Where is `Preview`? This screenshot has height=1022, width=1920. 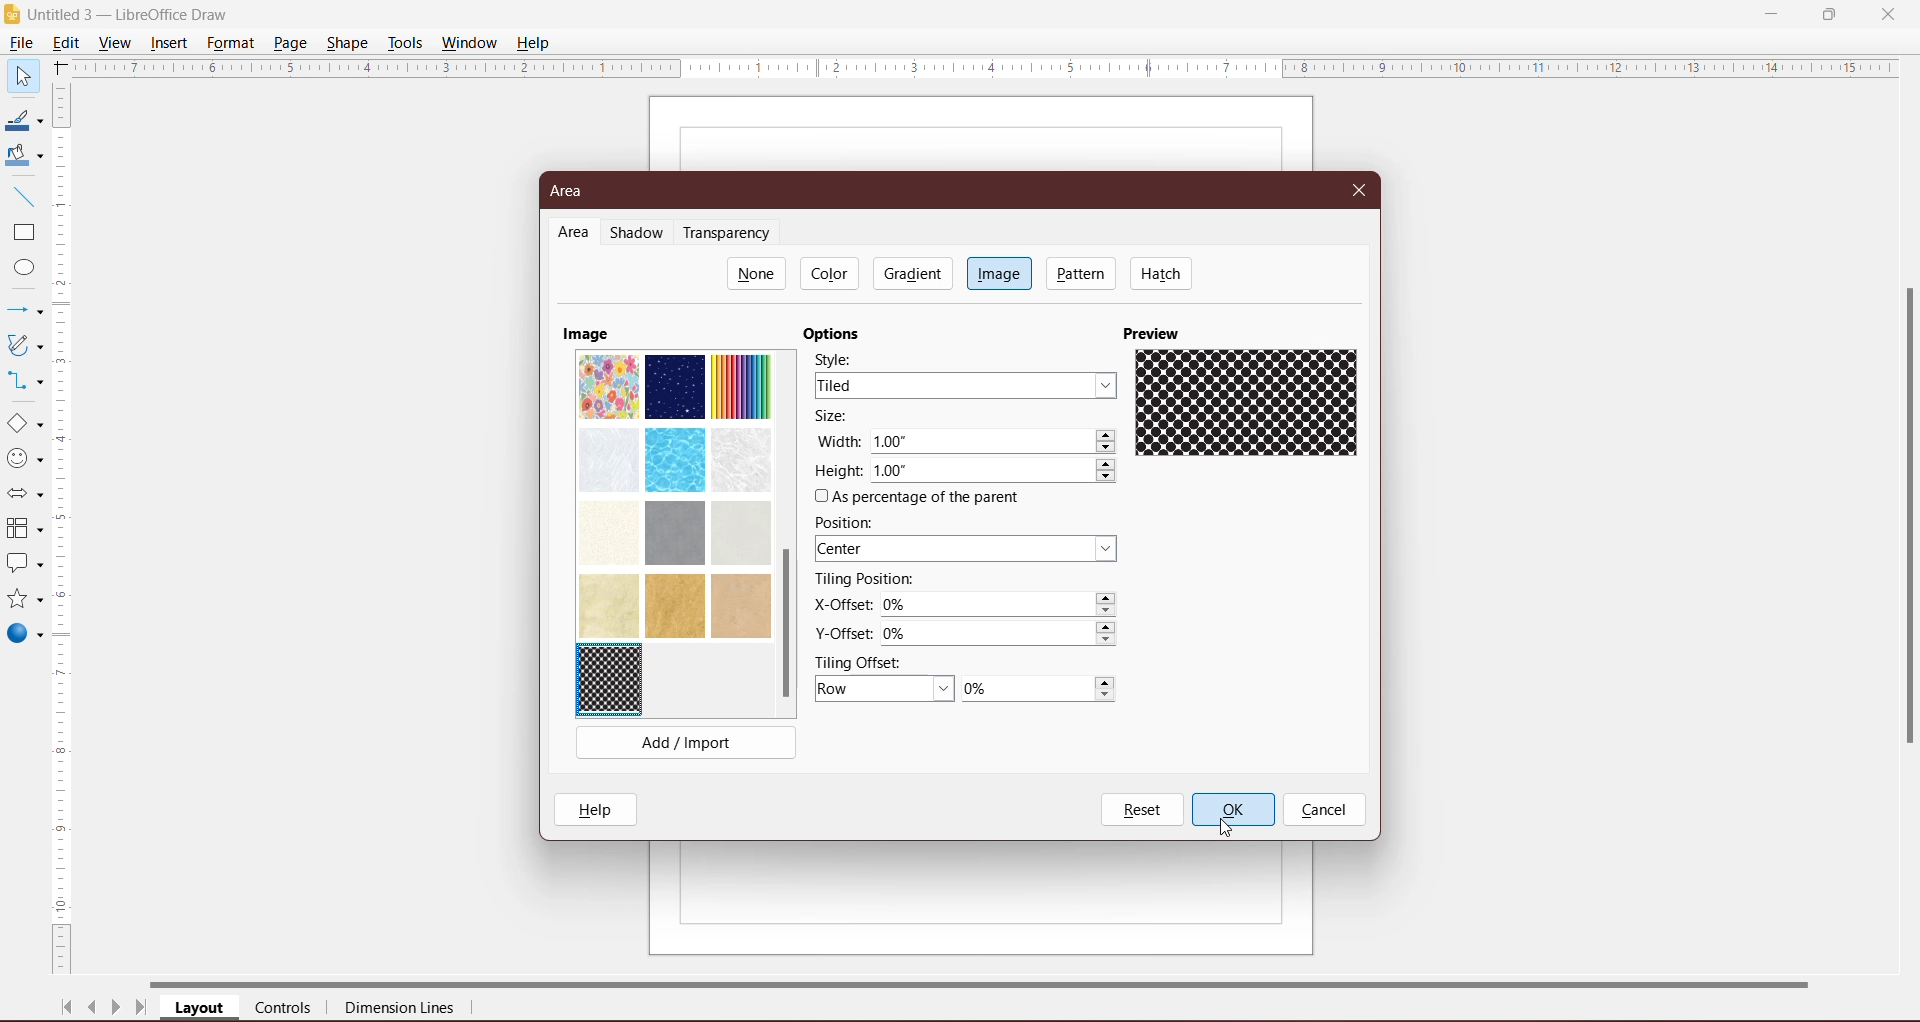
Preview is located at coordinates (1155, 332).